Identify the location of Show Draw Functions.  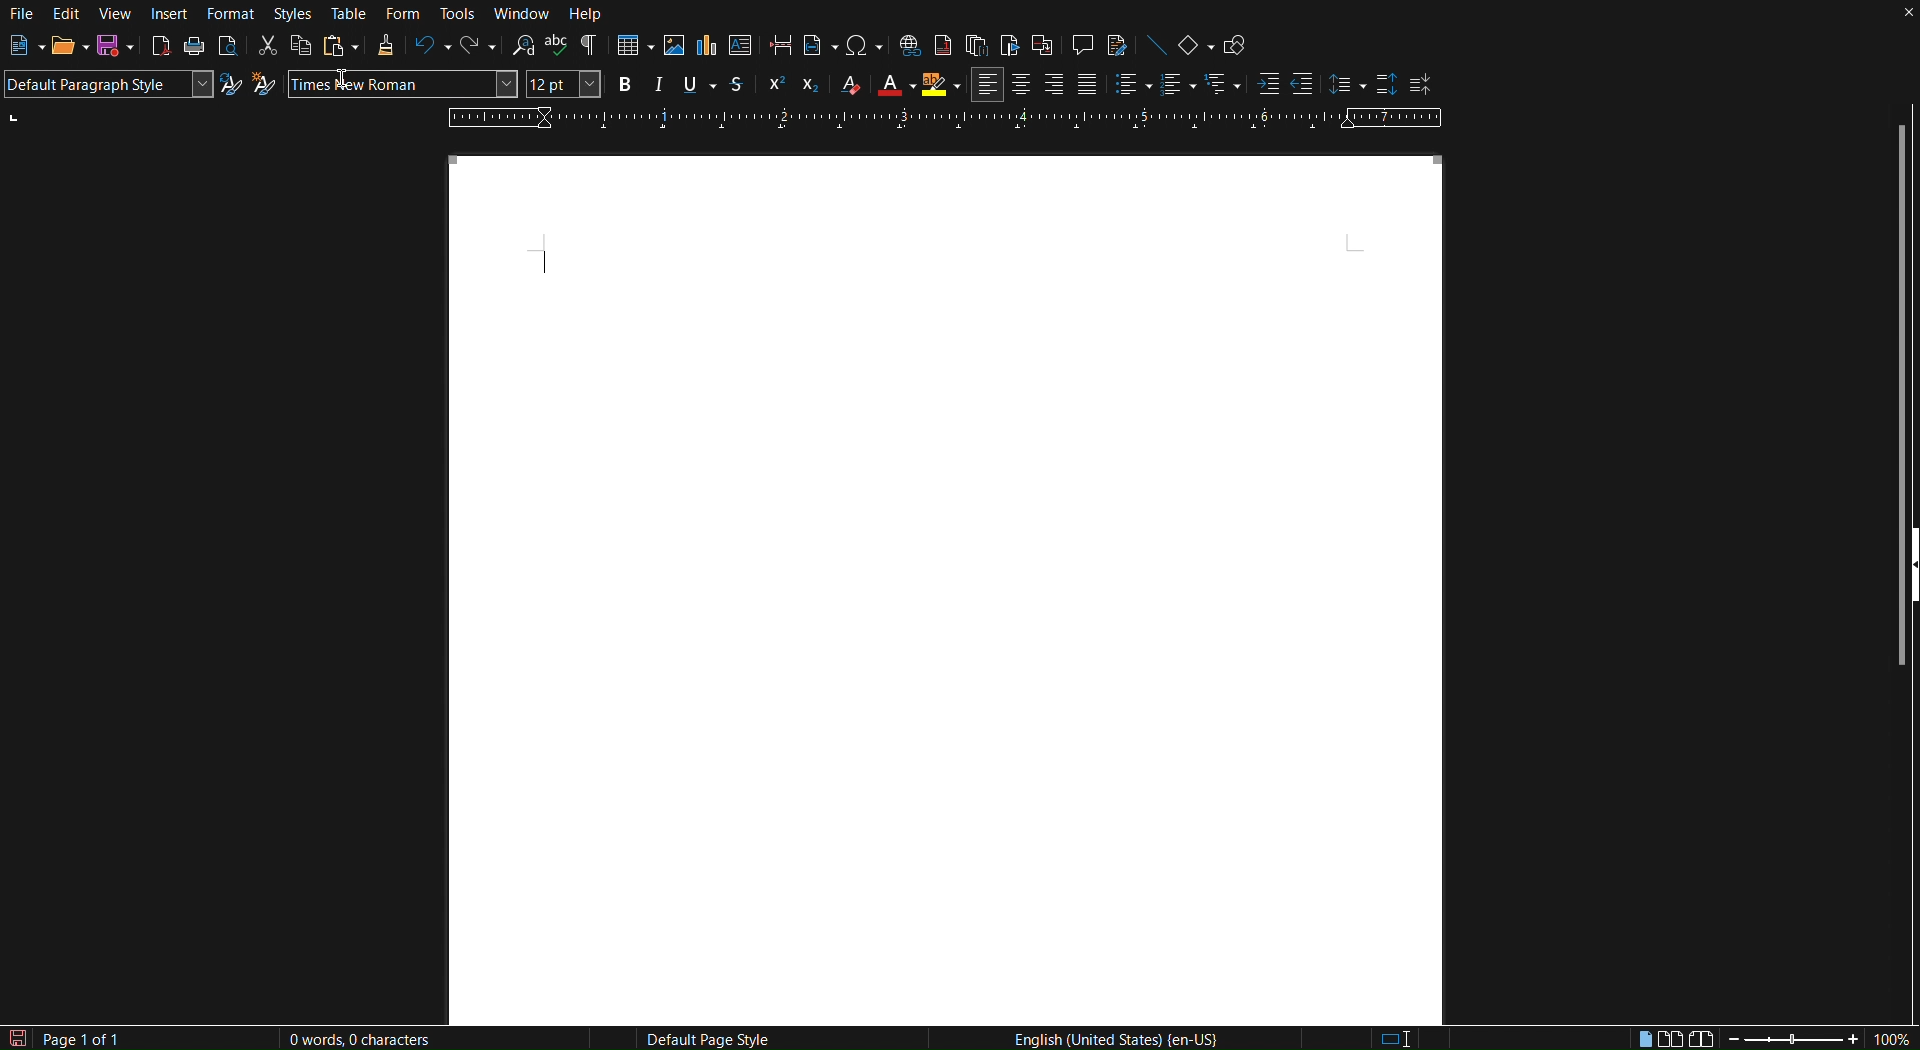
(1235, 48).